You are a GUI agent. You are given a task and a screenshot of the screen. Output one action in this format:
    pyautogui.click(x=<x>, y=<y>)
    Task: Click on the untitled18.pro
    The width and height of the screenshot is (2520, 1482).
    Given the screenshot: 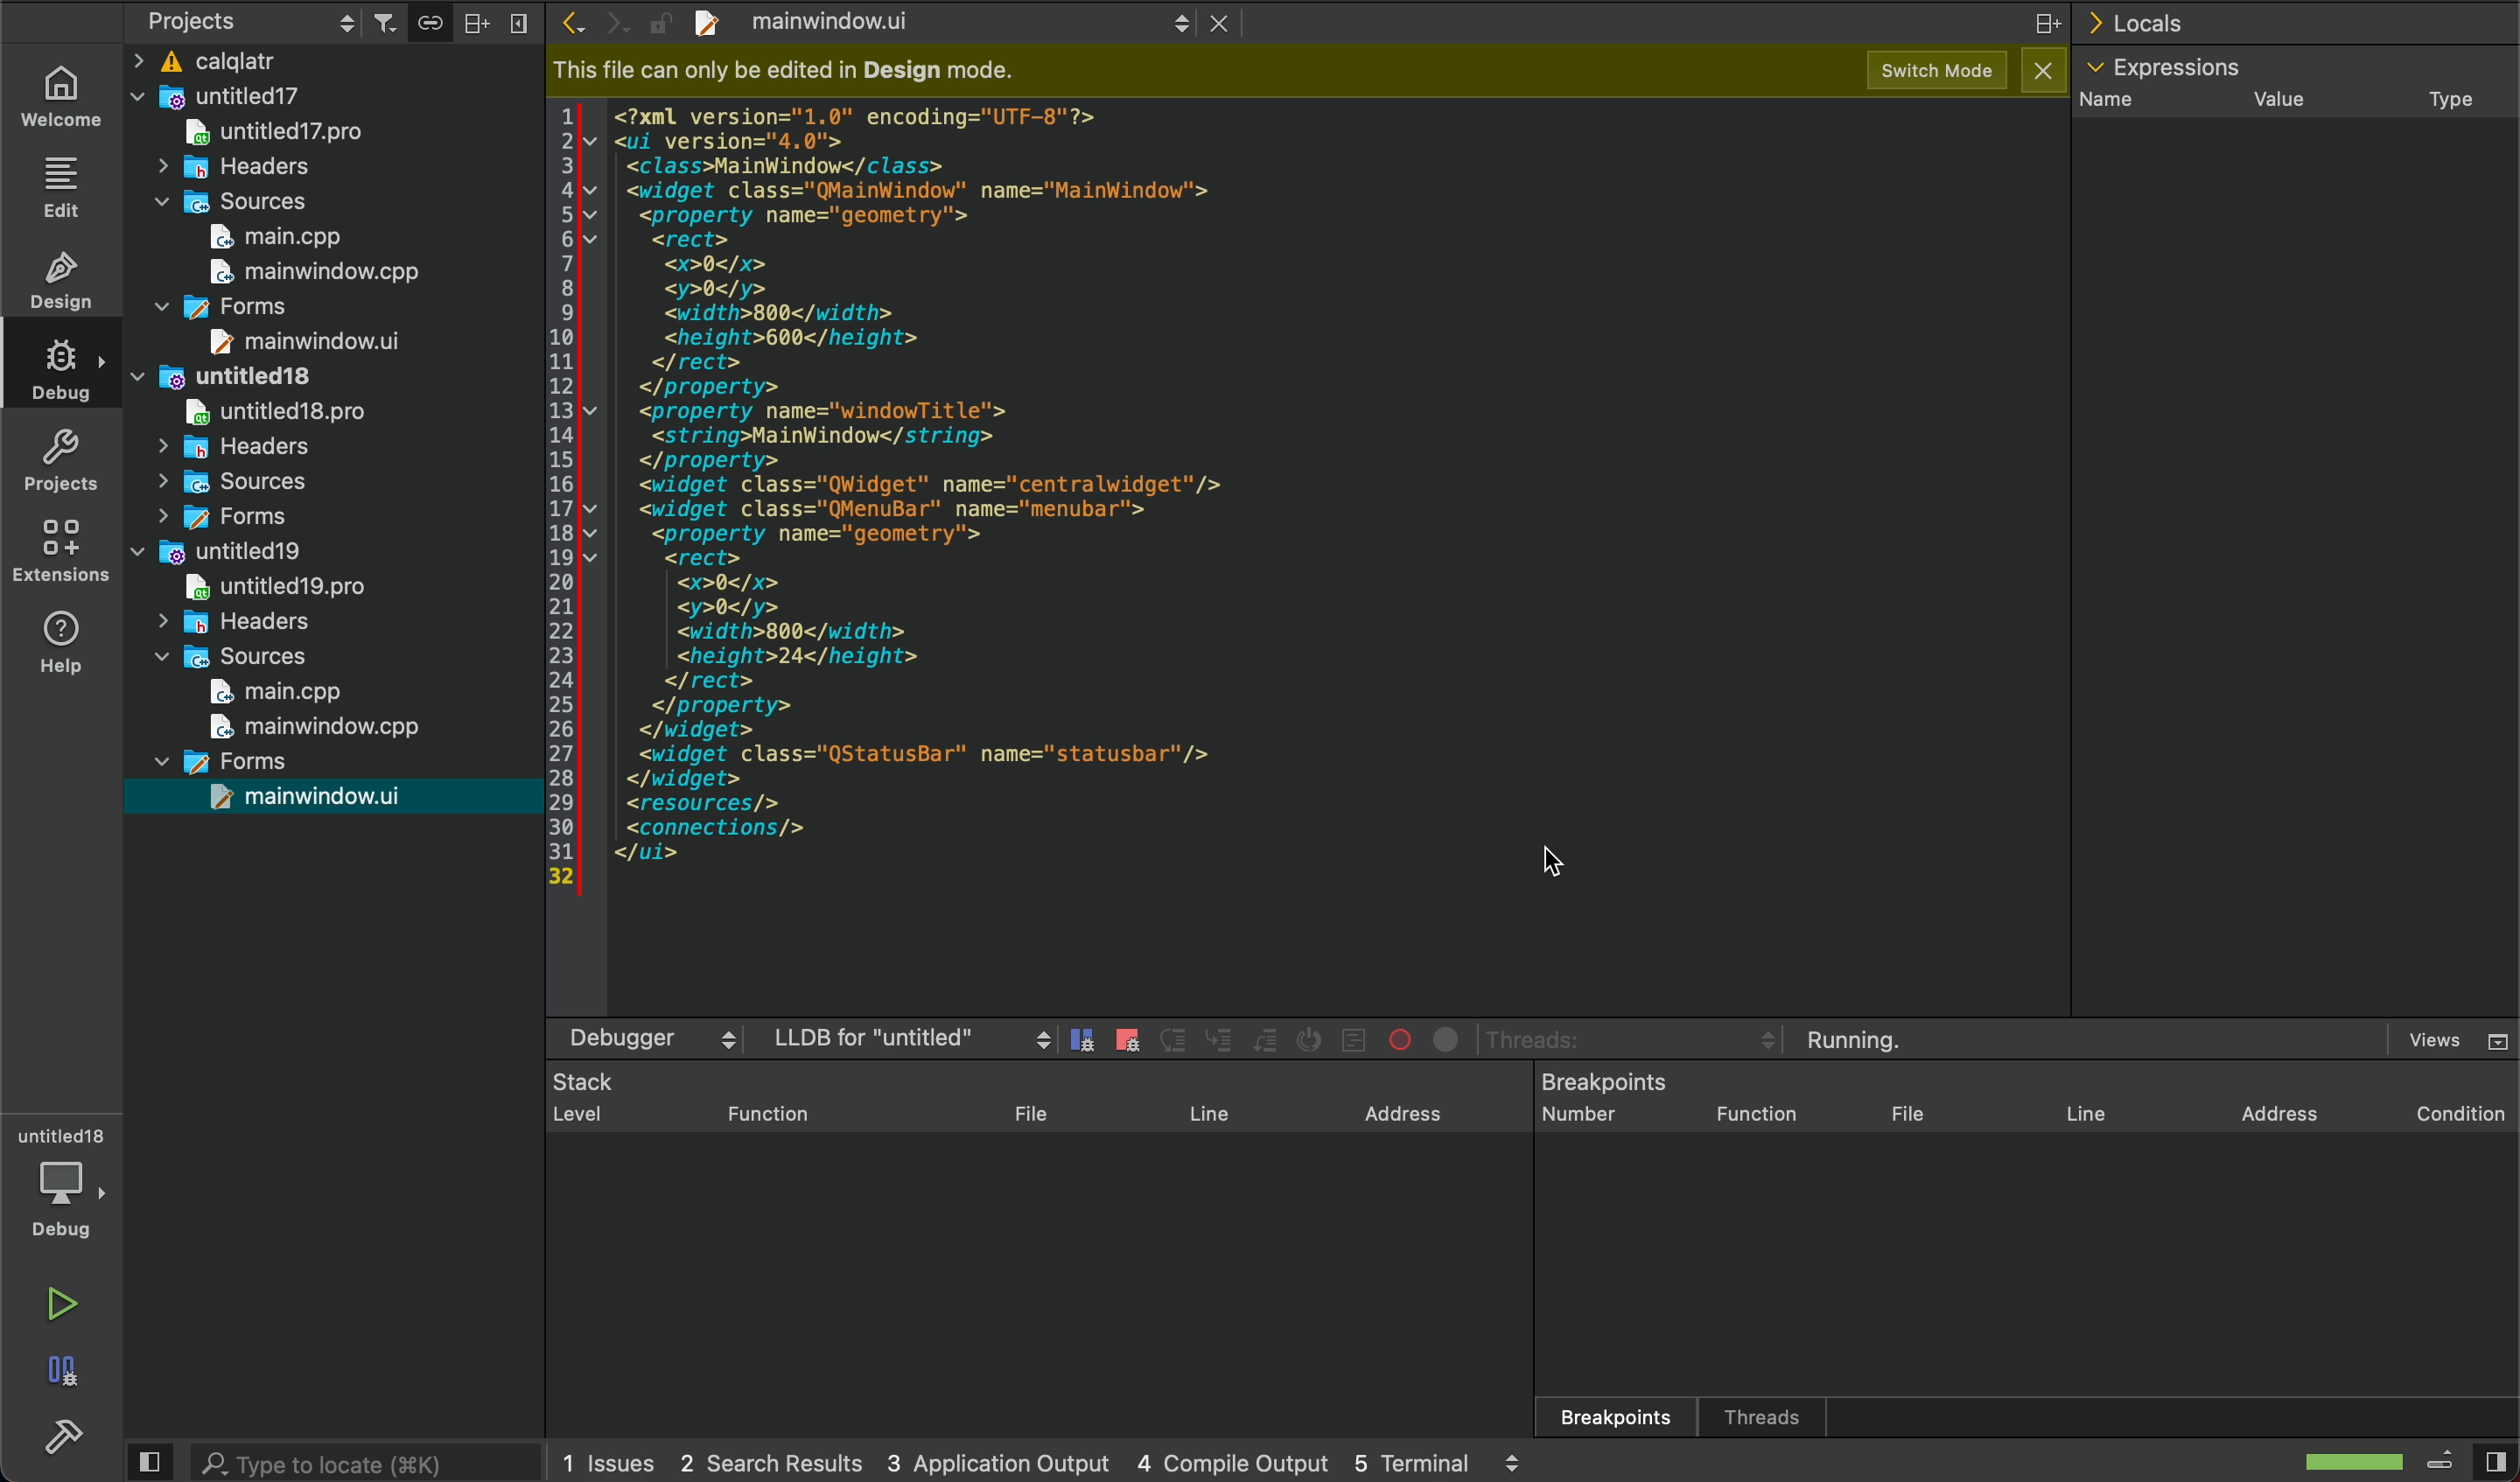 What is the action you would take?
    pyautogui.click(x=272, y=413)
    